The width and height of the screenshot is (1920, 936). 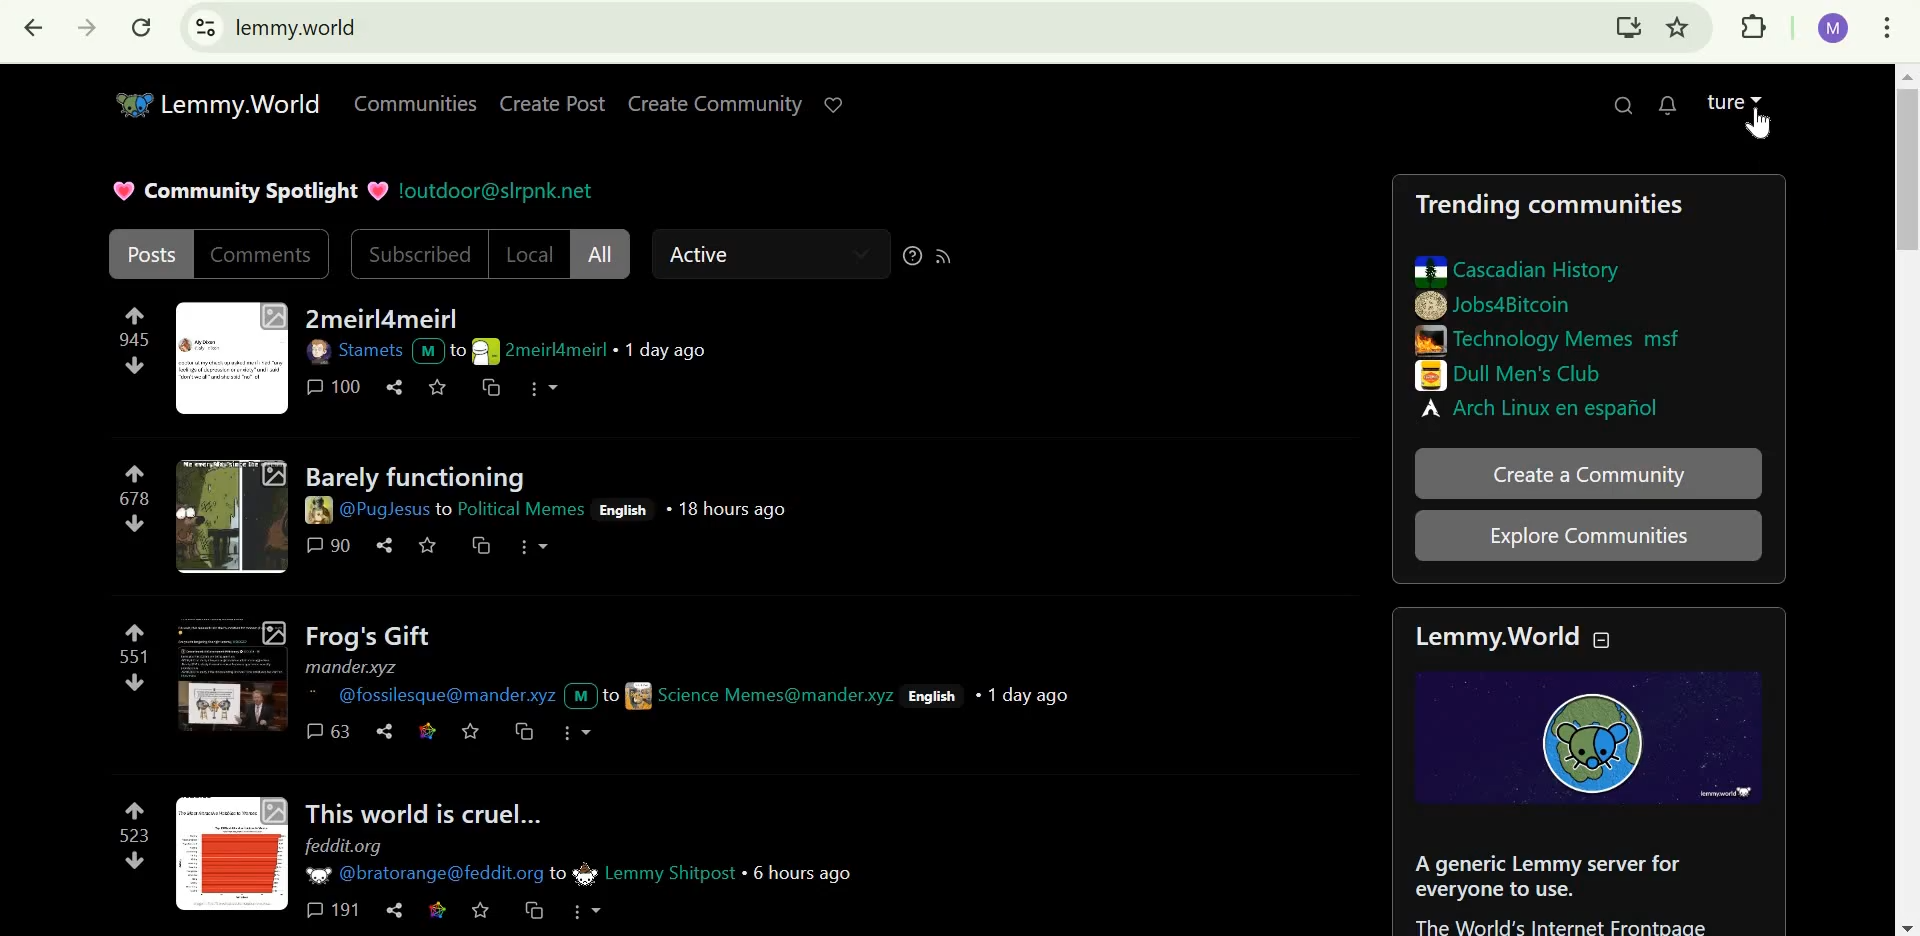 I want to click on upvote, so click(x=133, y=809).